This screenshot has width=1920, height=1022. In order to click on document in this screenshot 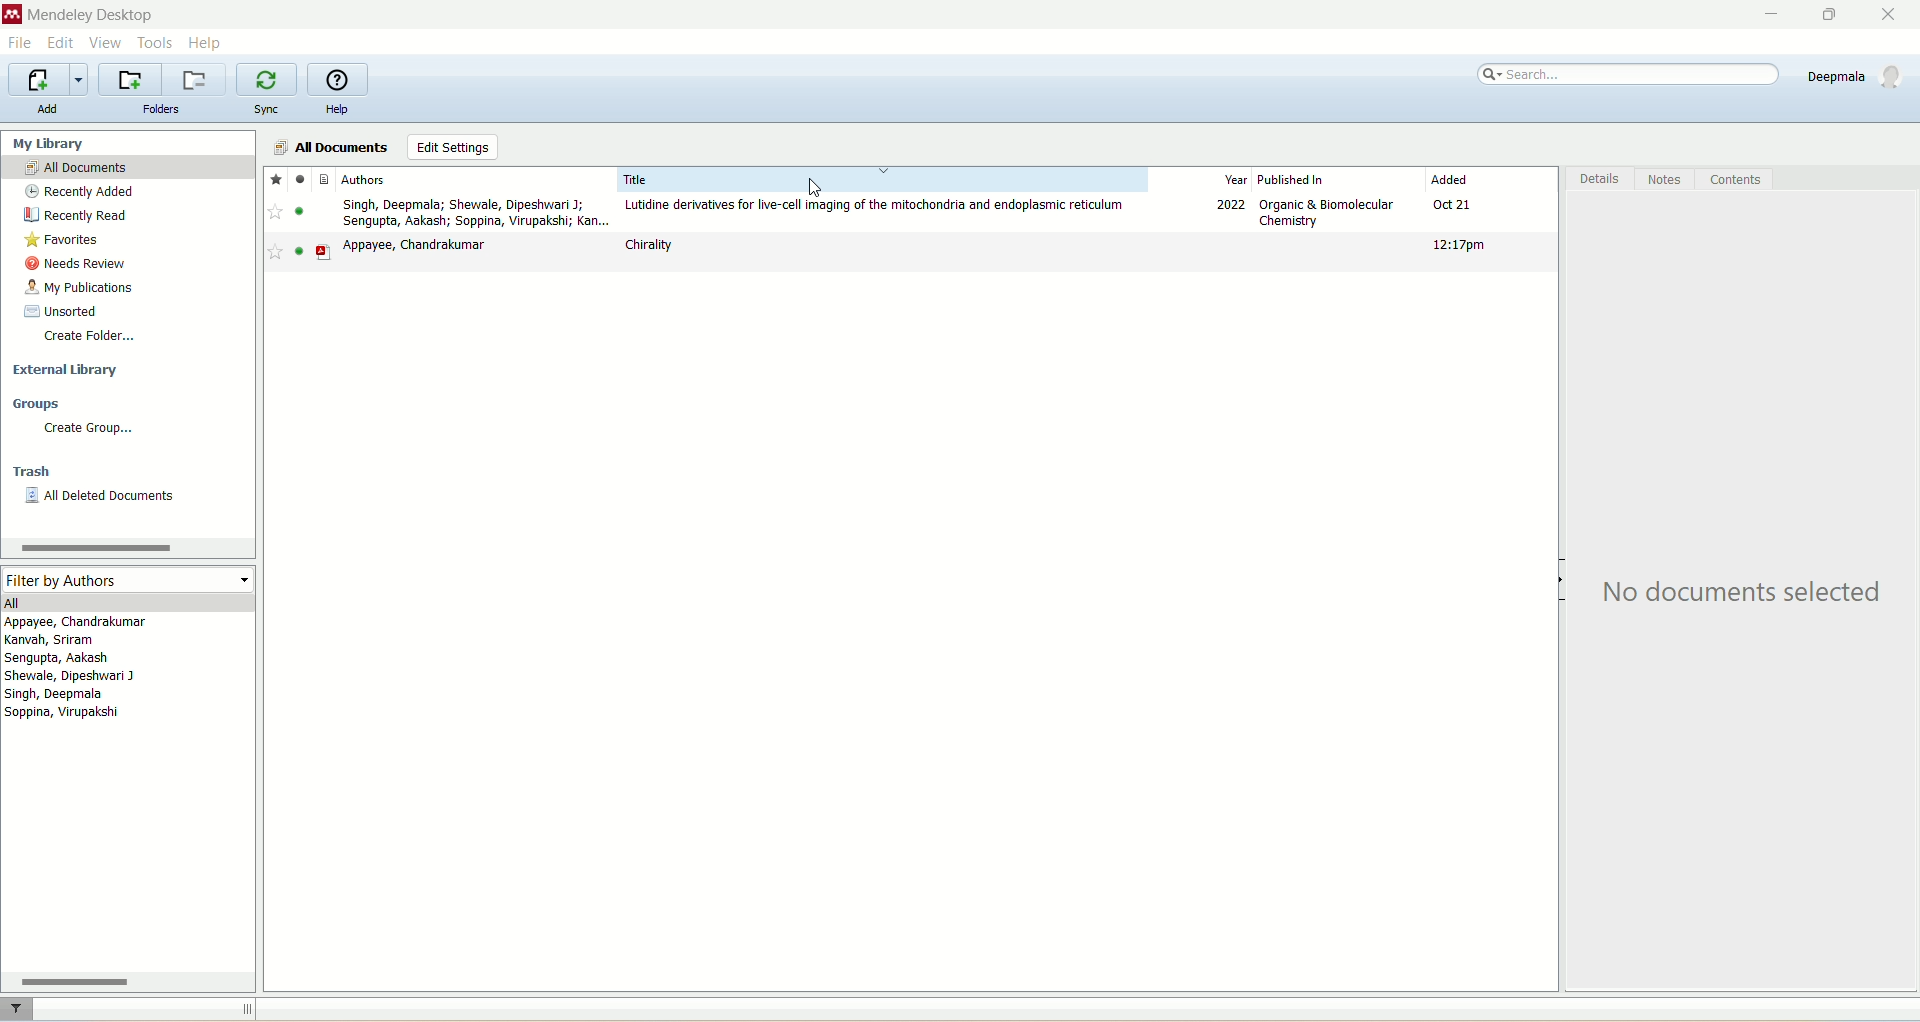, I will do `click(330, 178)`.